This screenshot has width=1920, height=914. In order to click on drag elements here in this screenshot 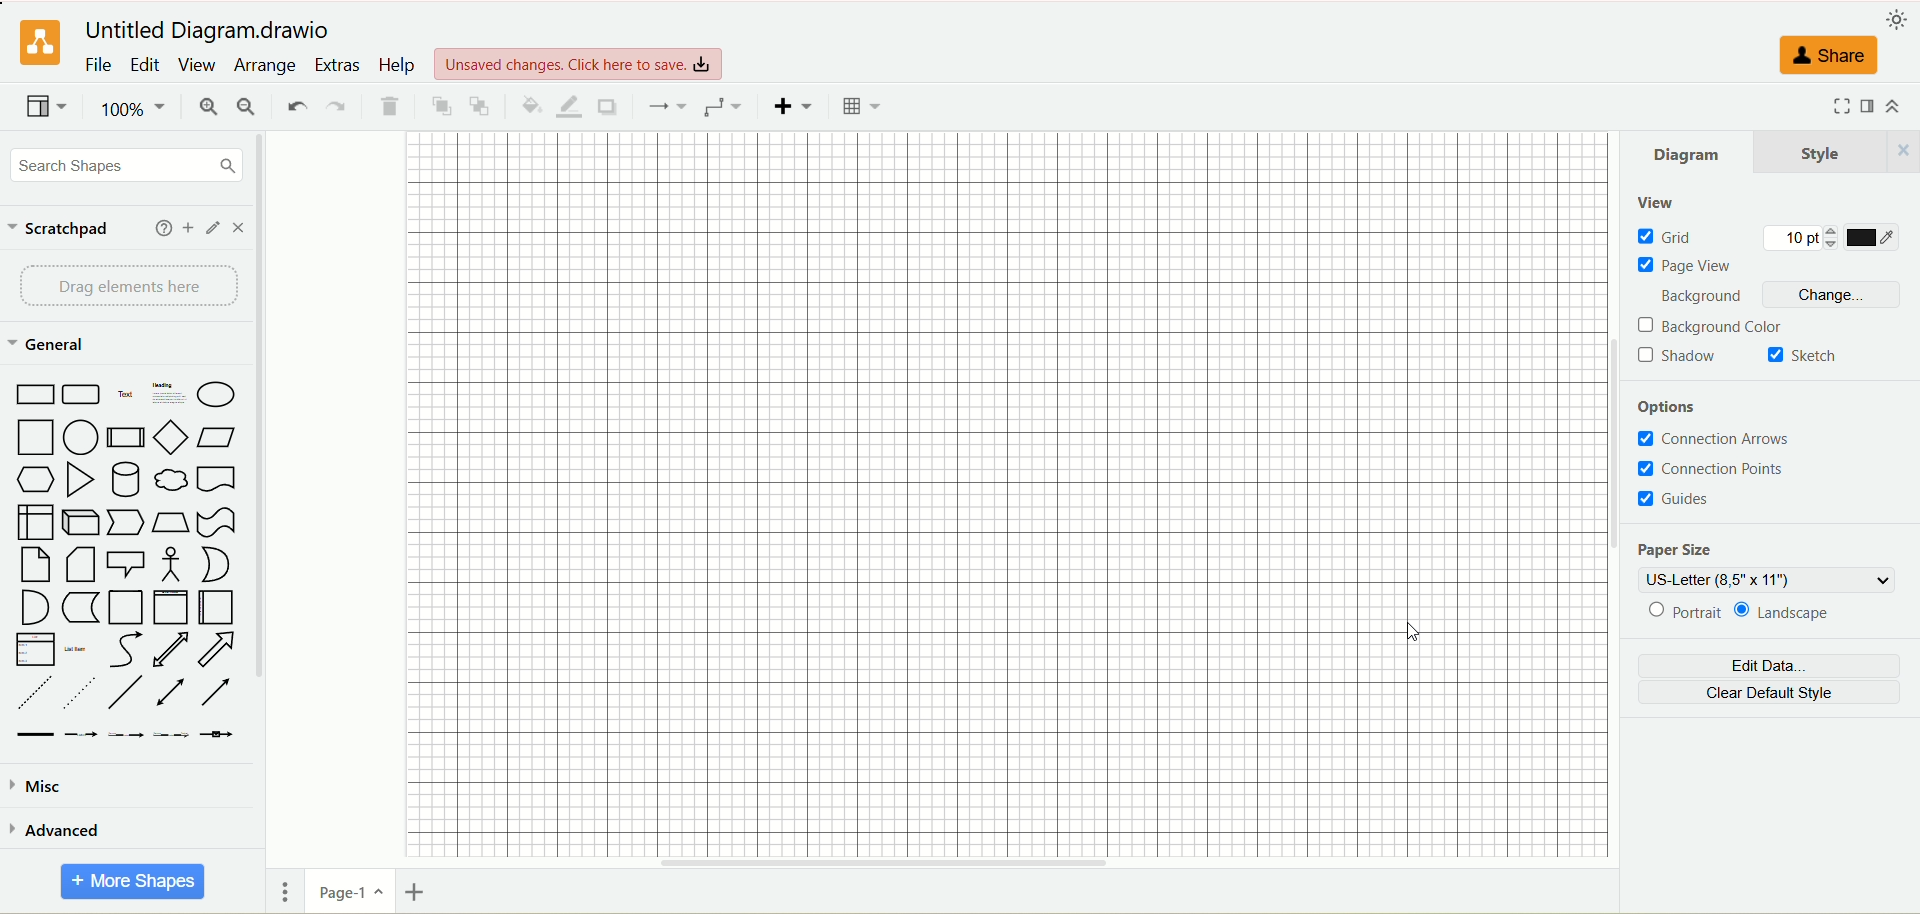, I will do `click(133, 286)`.